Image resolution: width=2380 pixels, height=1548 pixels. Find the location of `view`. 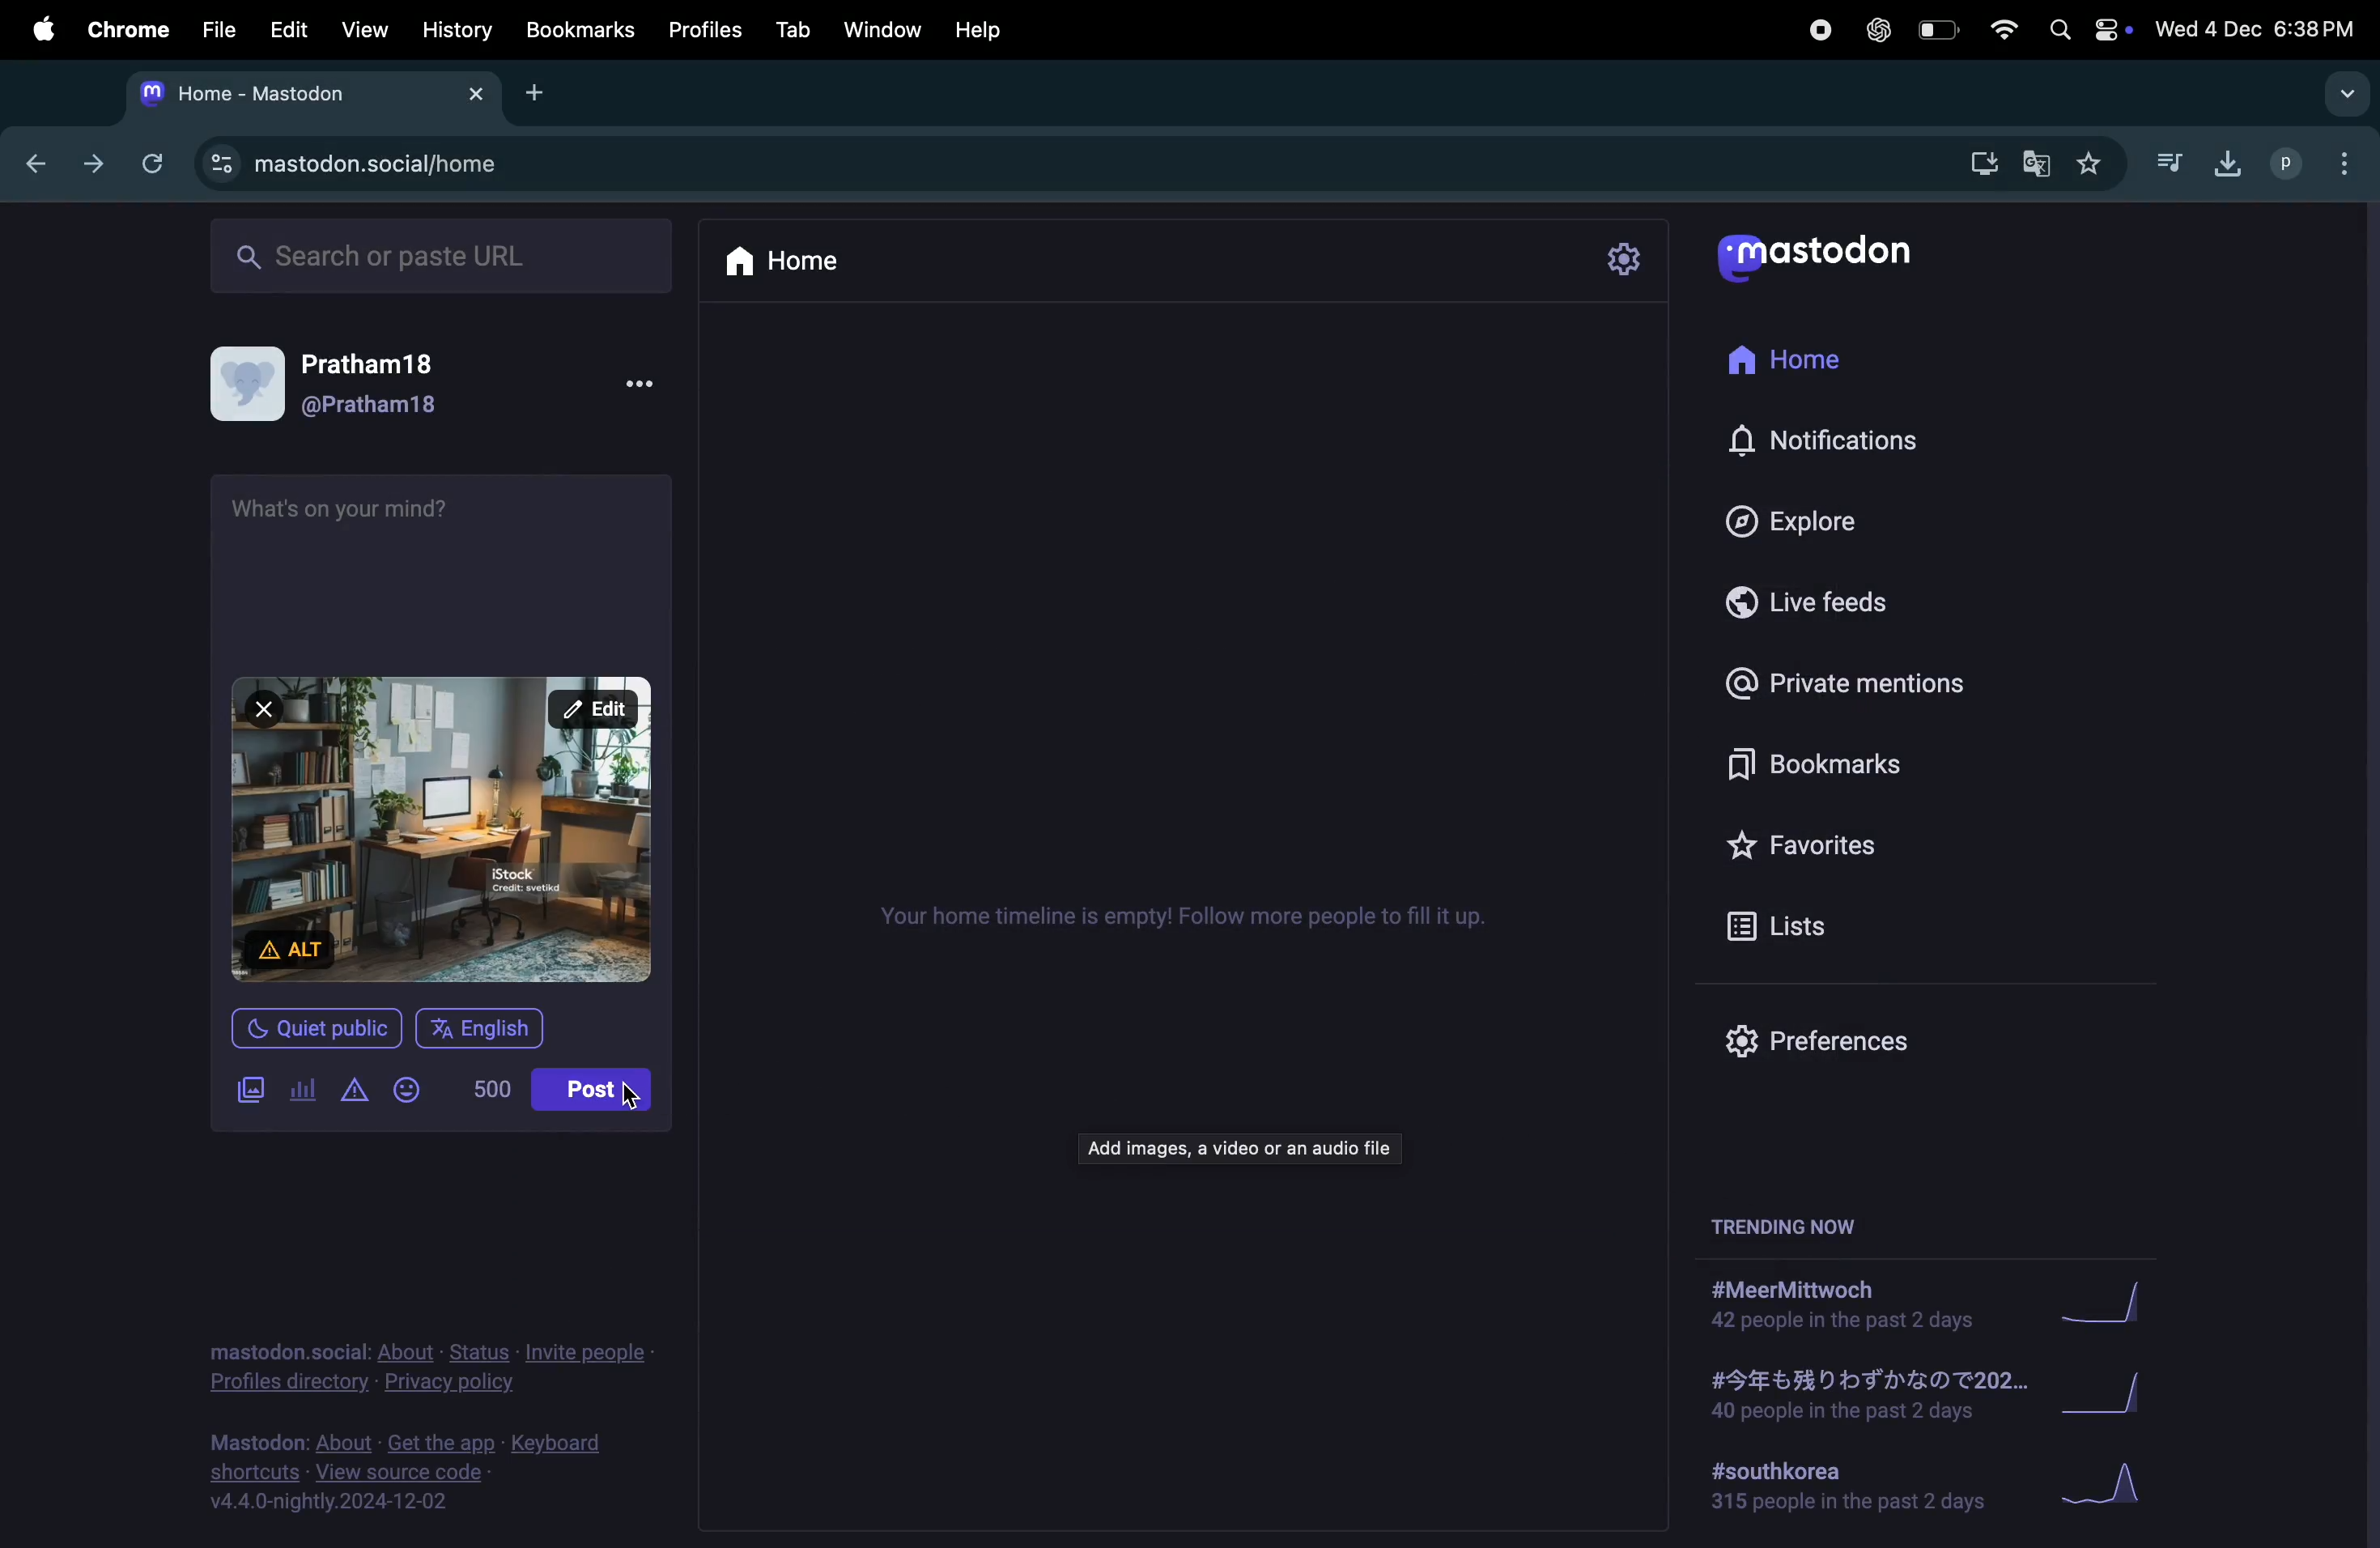

view is located at coordinates (365, 30).